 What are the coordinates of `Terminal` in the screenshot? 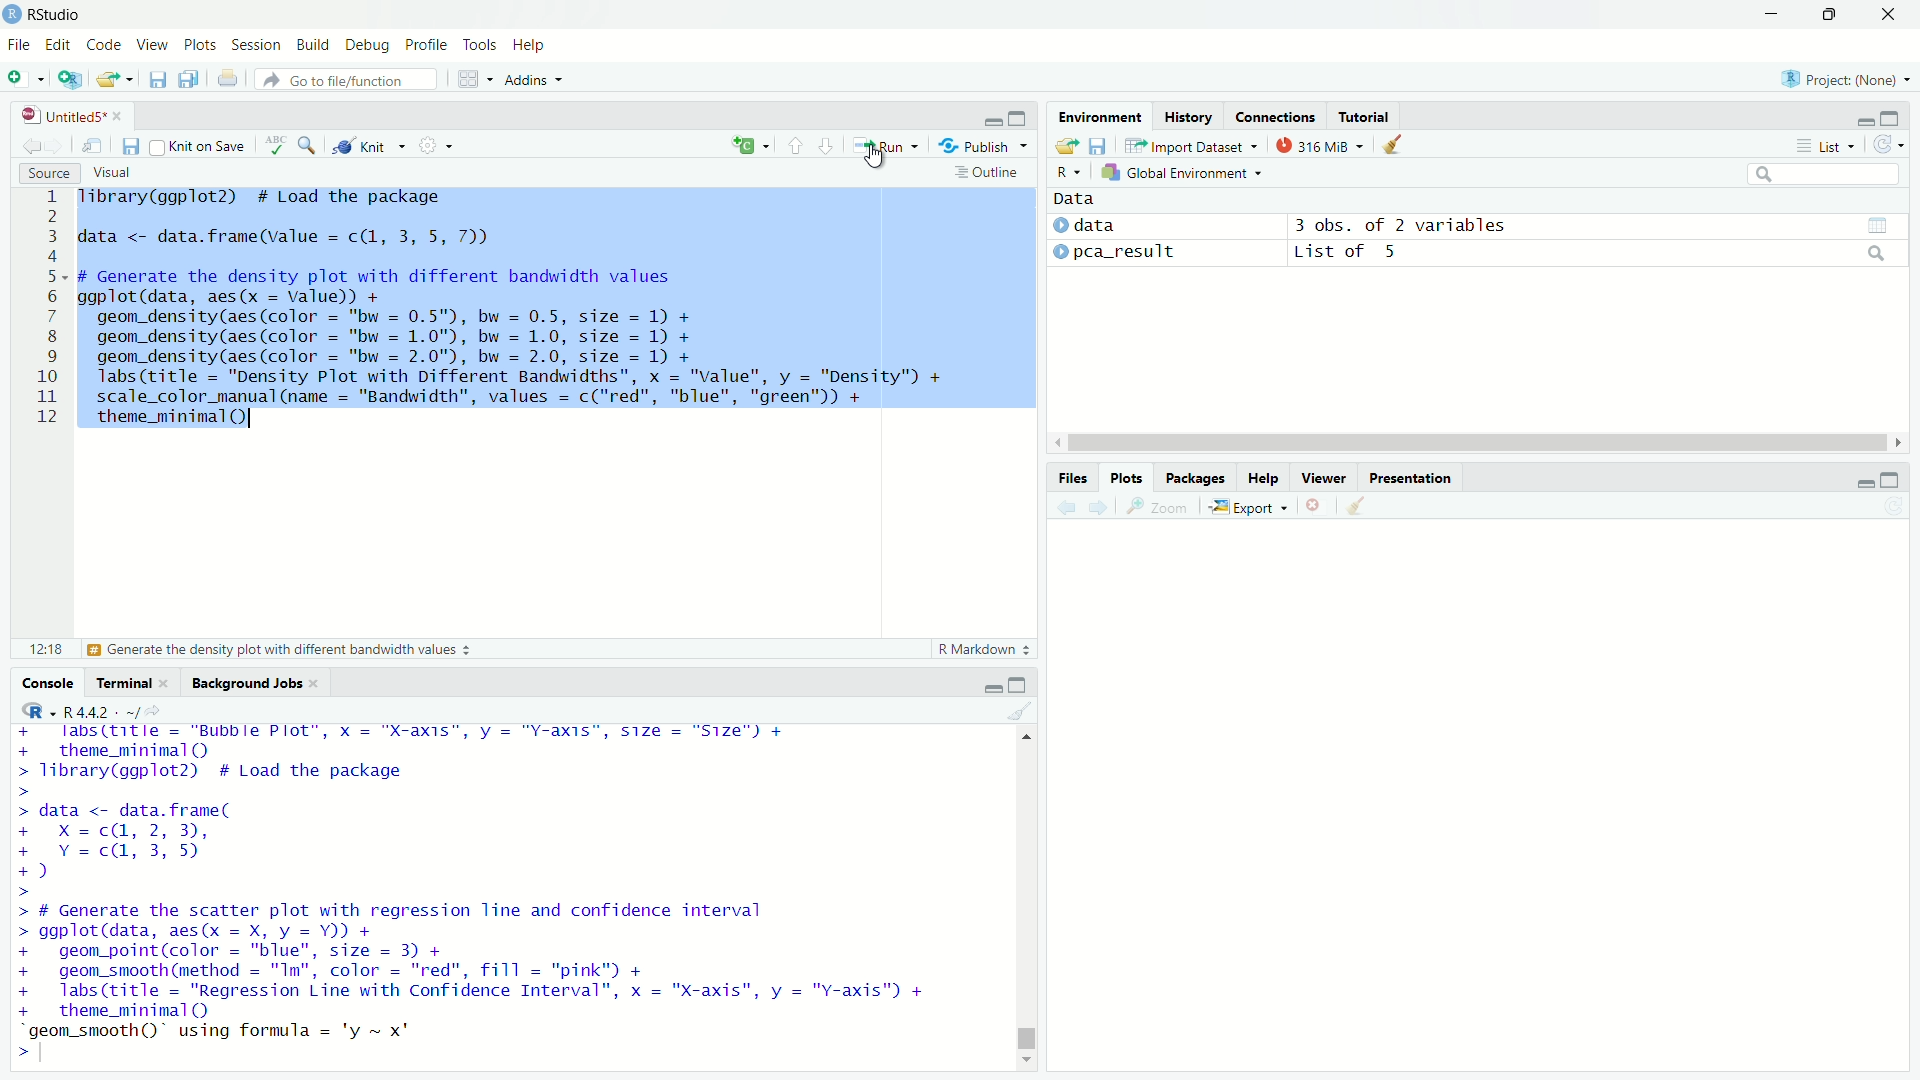 It's located at (123, 682).